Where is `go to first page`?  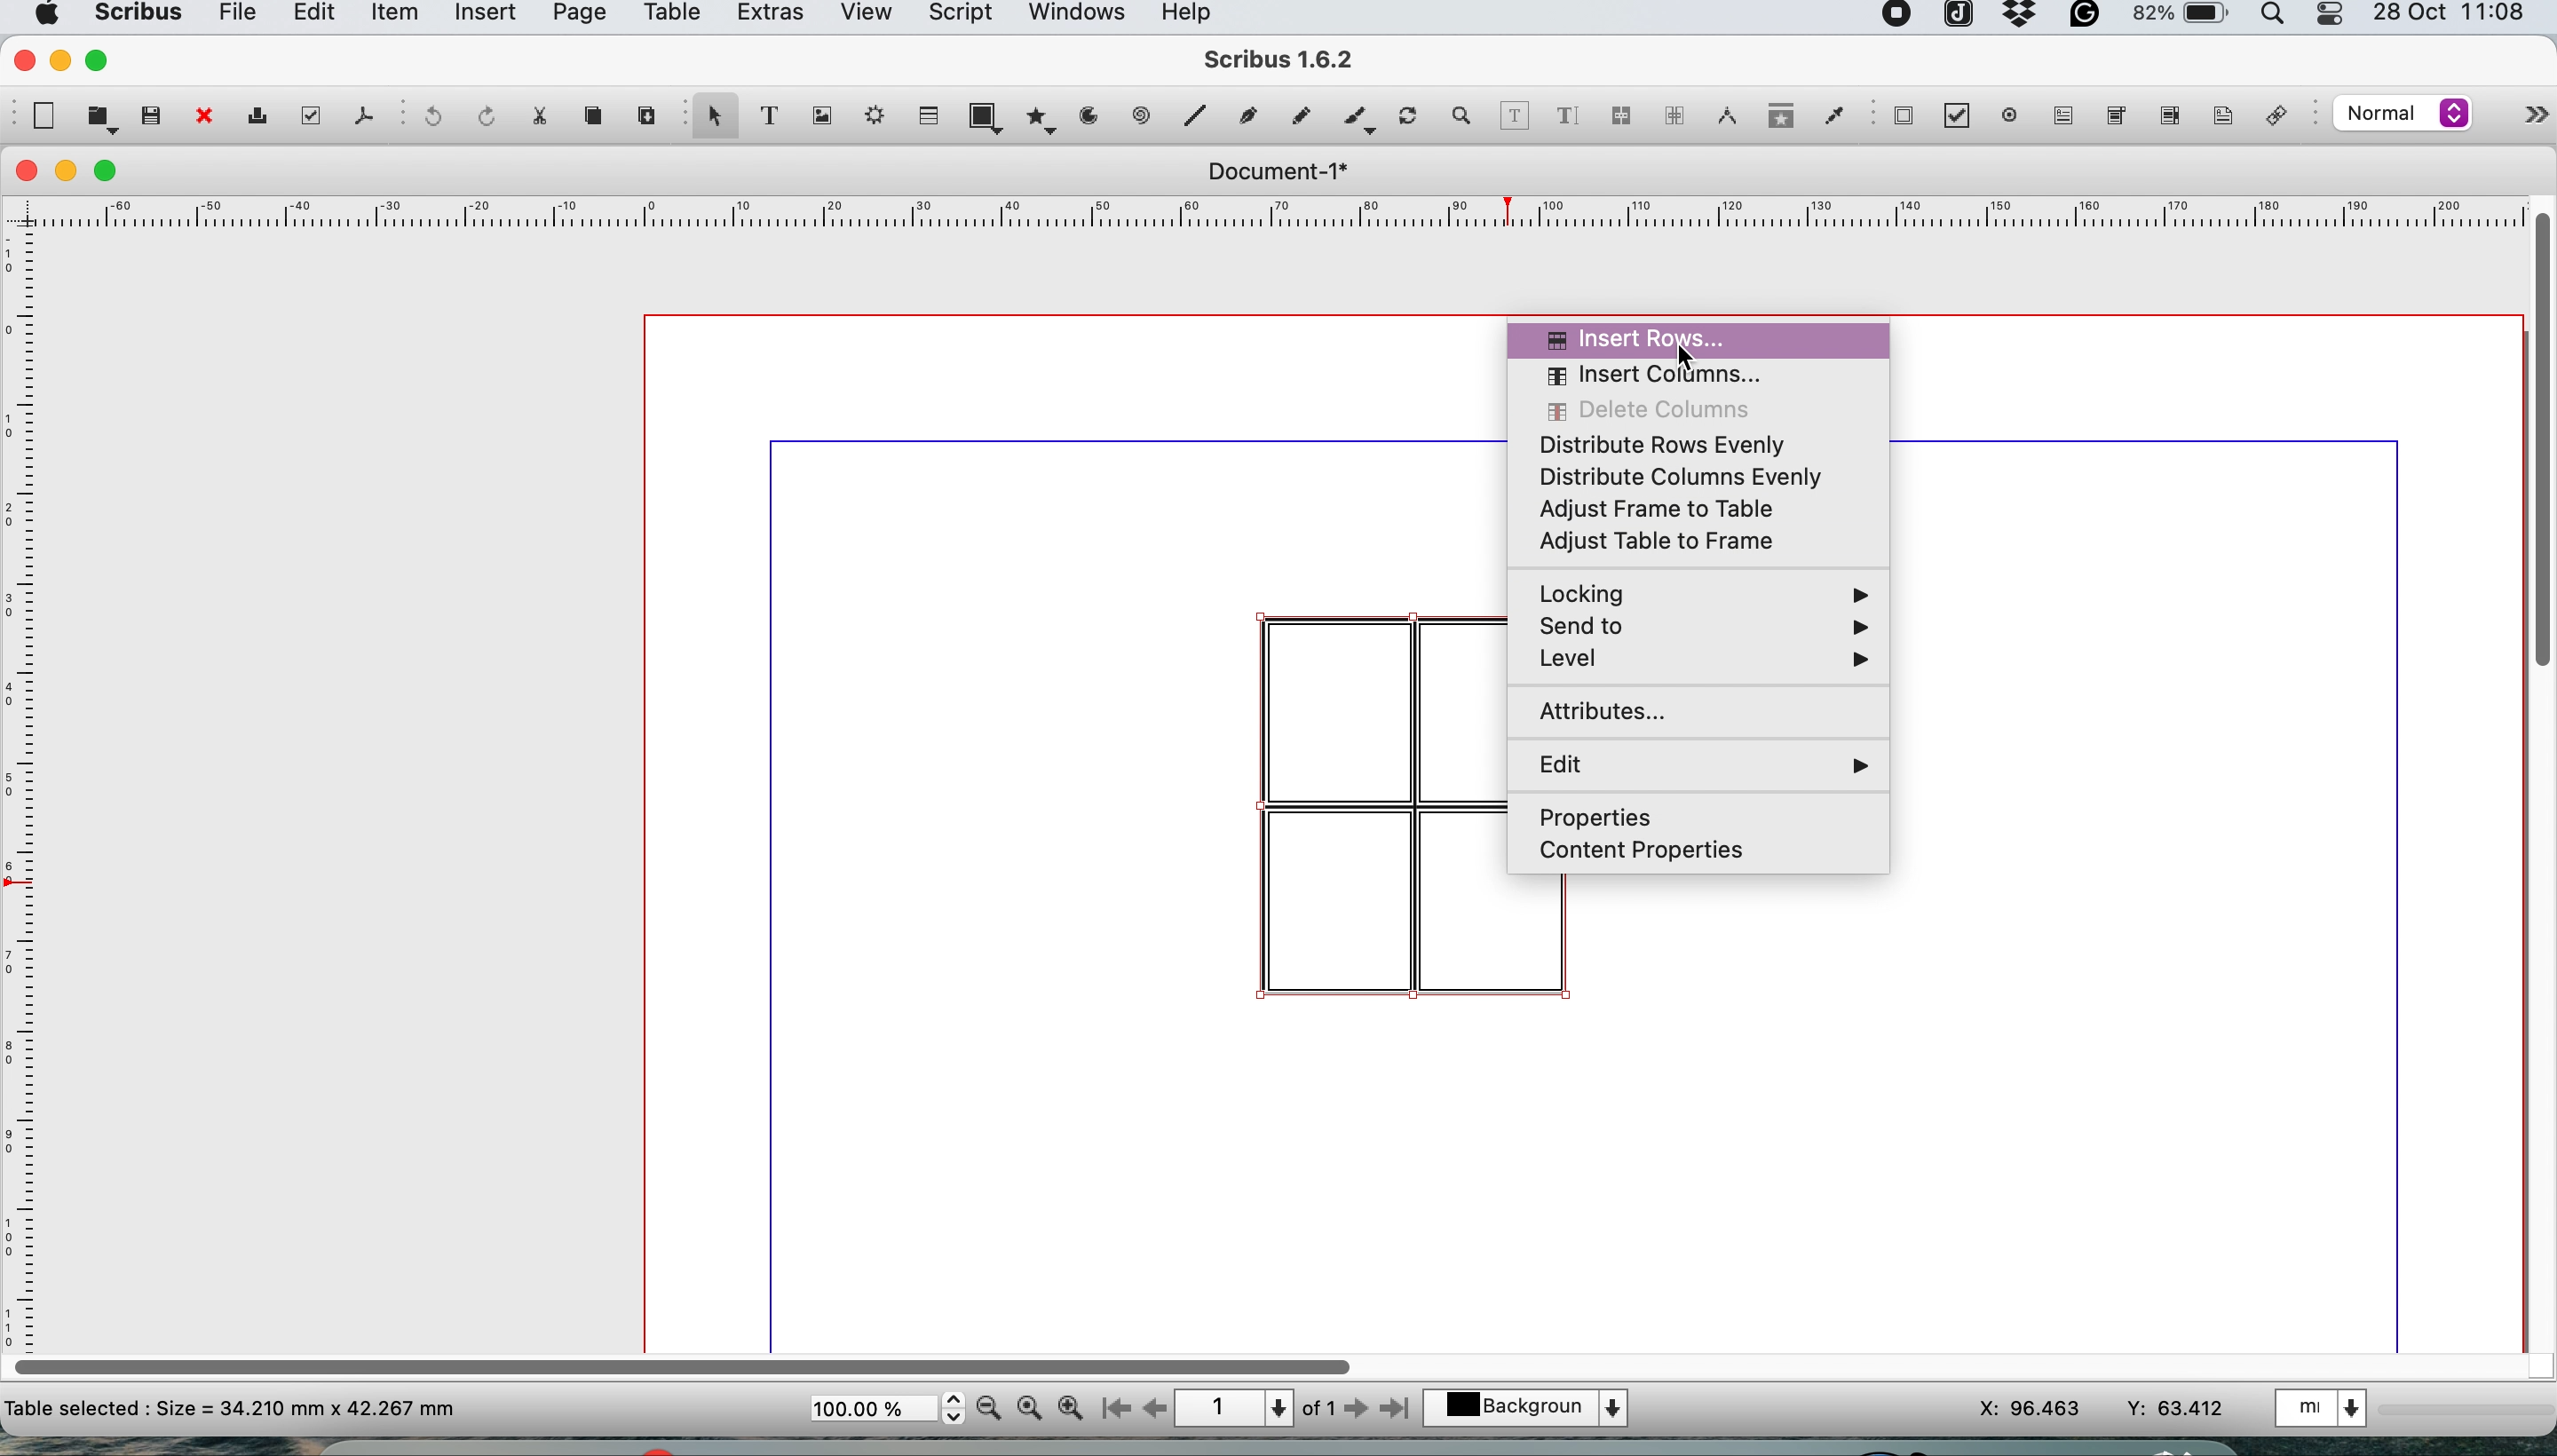
go to first page is located at coordinates (1113, 1411).